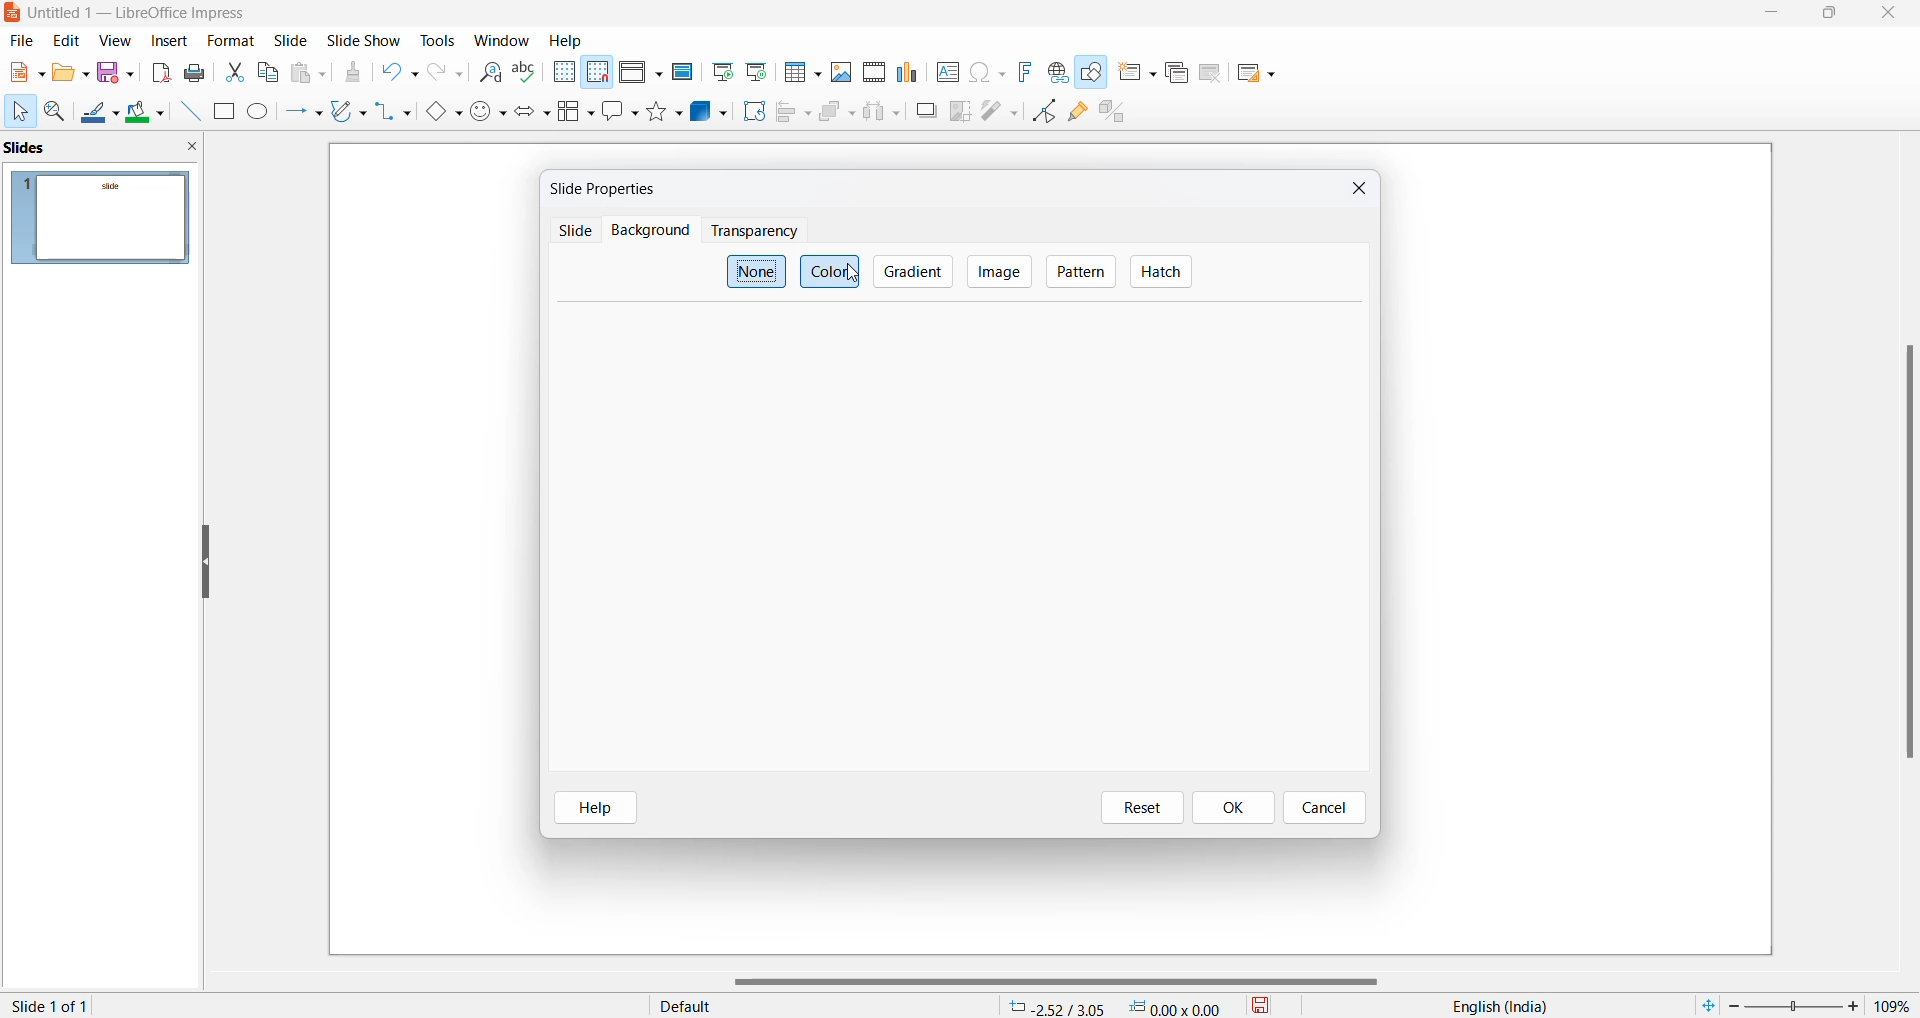 This screenshot has width=1920, height=1018. What do you see at coordinates (54, 1006) in the screenshot?
I see `current slide and slide number` at bounding box center [54, 1006].